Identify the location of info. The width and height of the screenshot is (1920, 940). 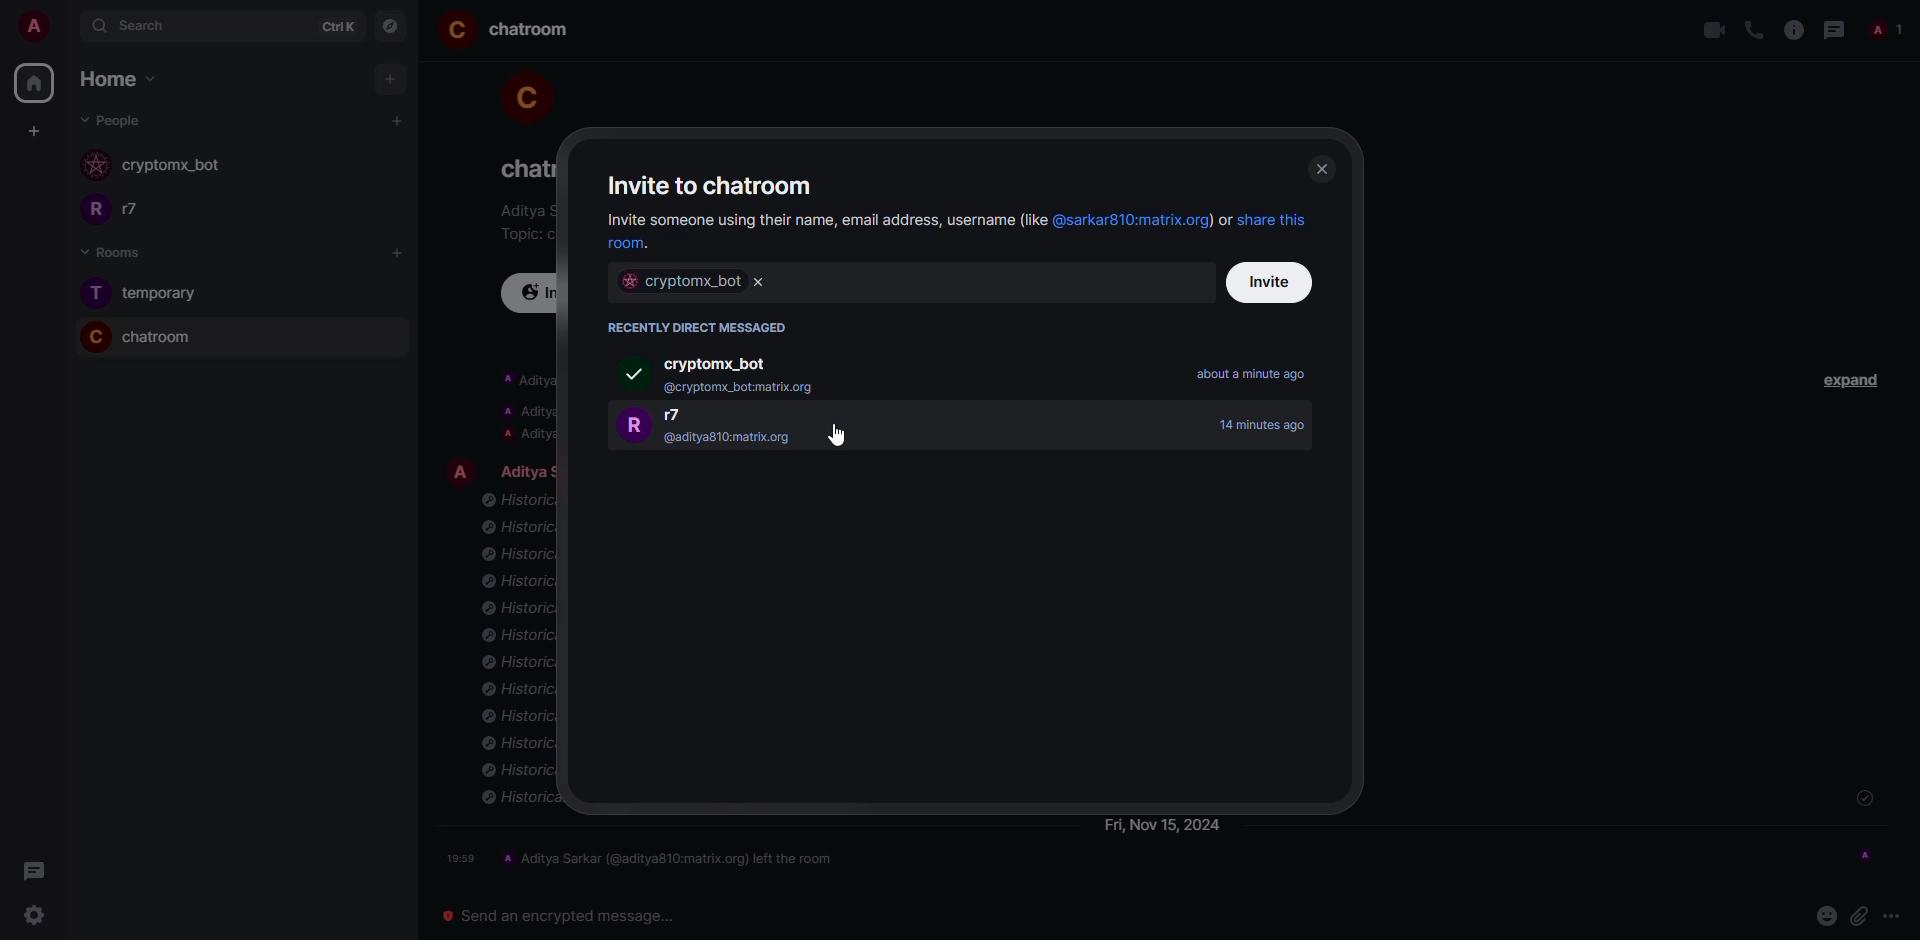
(516, 653).